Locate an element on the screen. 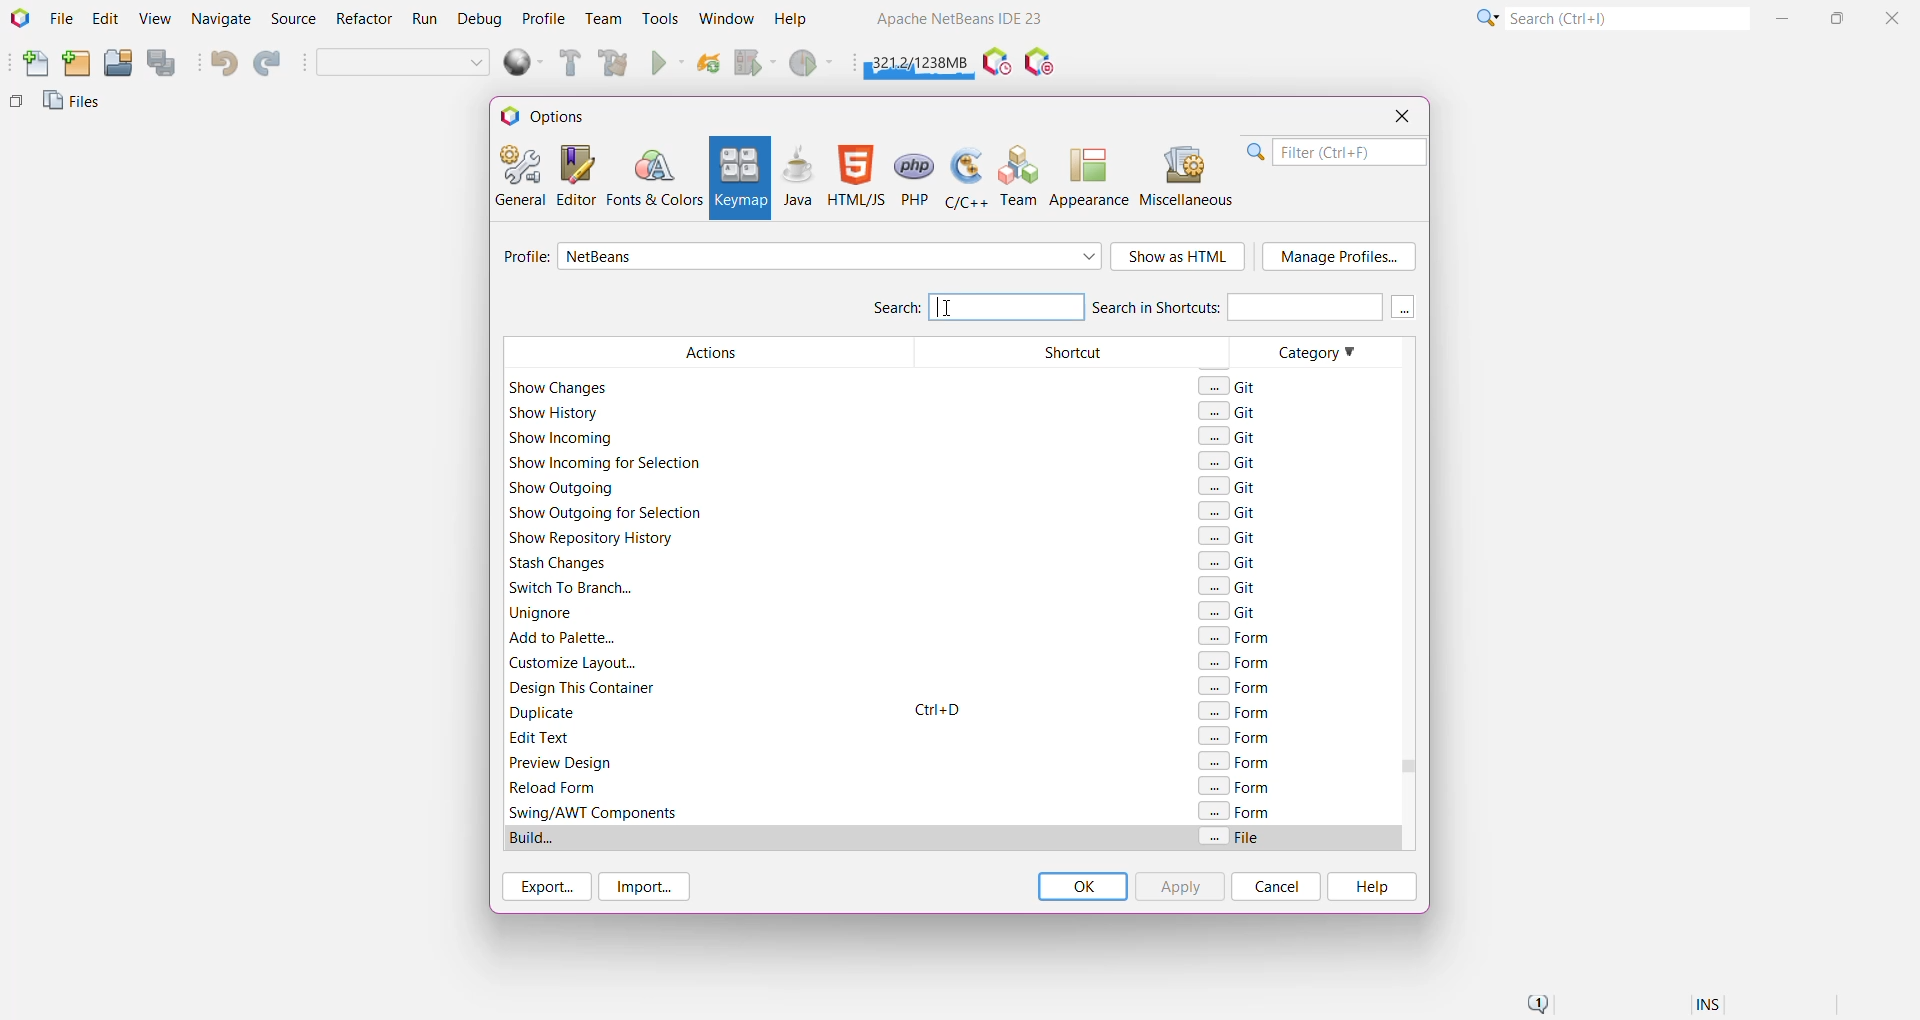 The image size is (1920, 1020). File is located at coordinates (61, 19).